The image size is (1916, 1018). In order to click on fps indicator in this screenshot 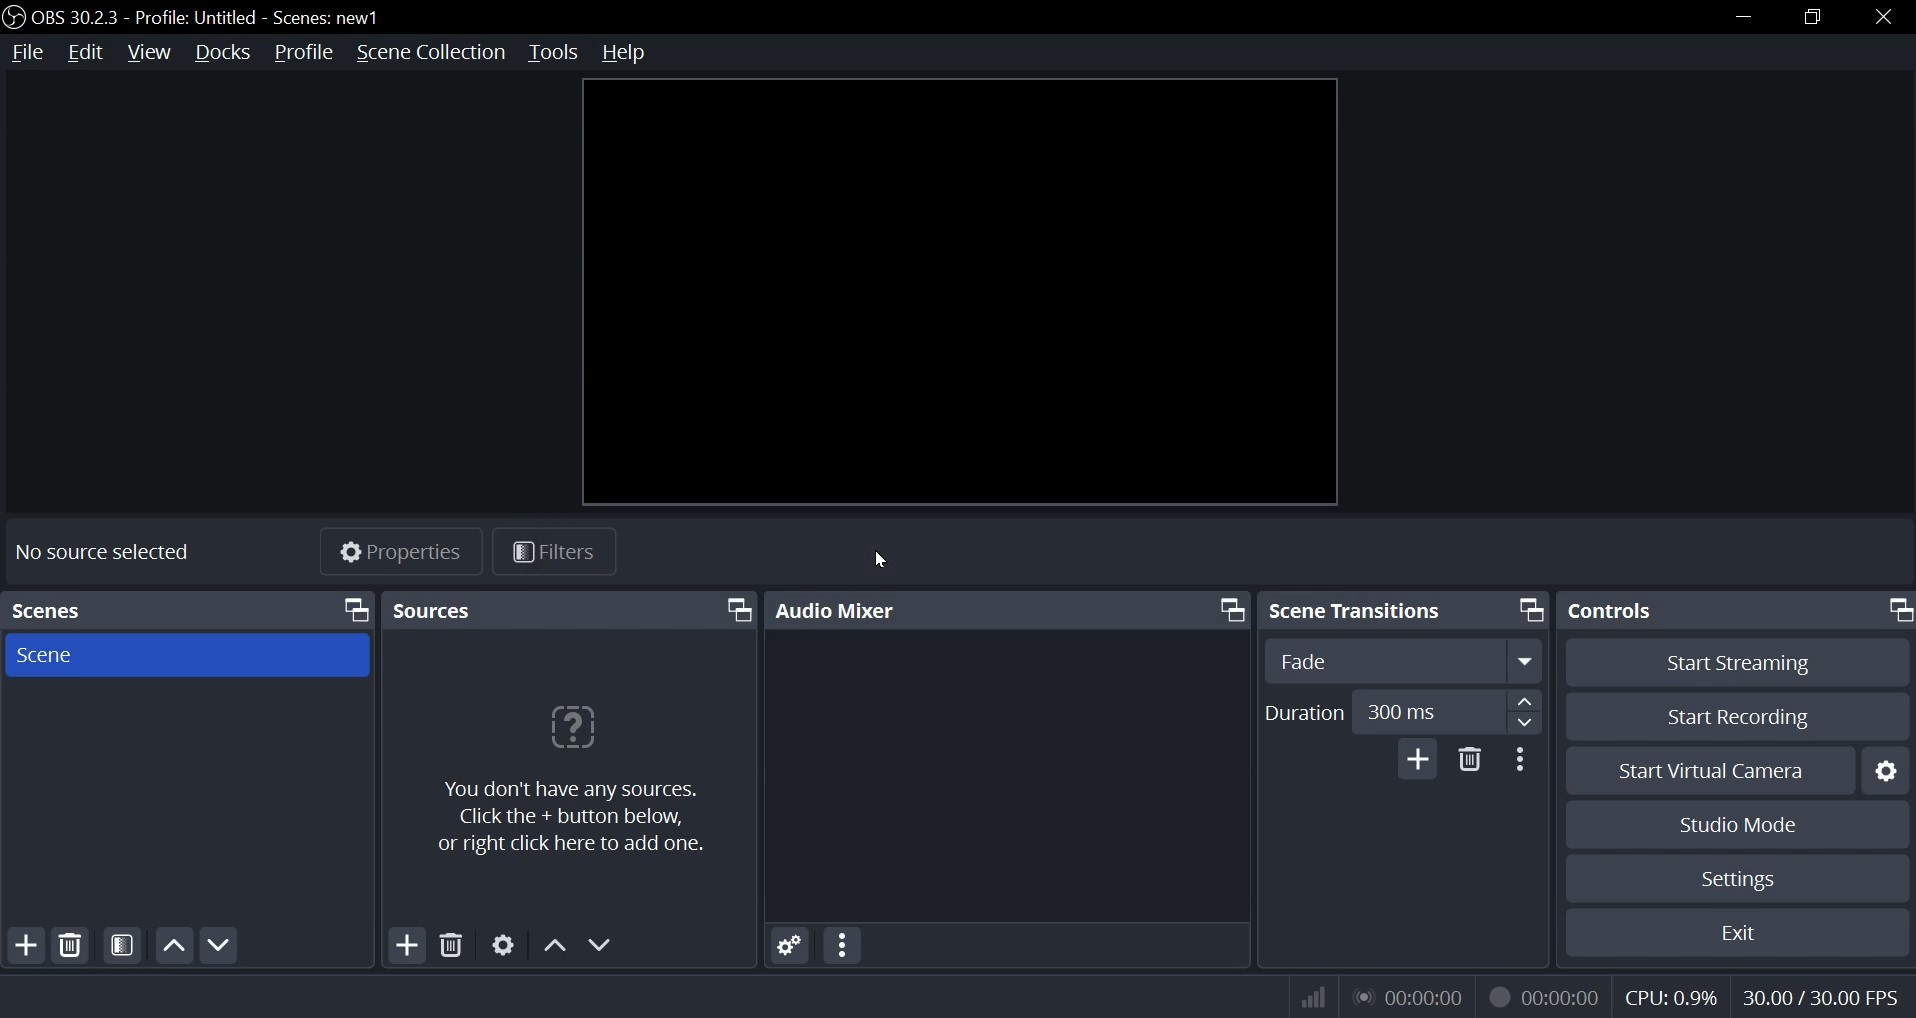, I will do `click(1818, 995)`.